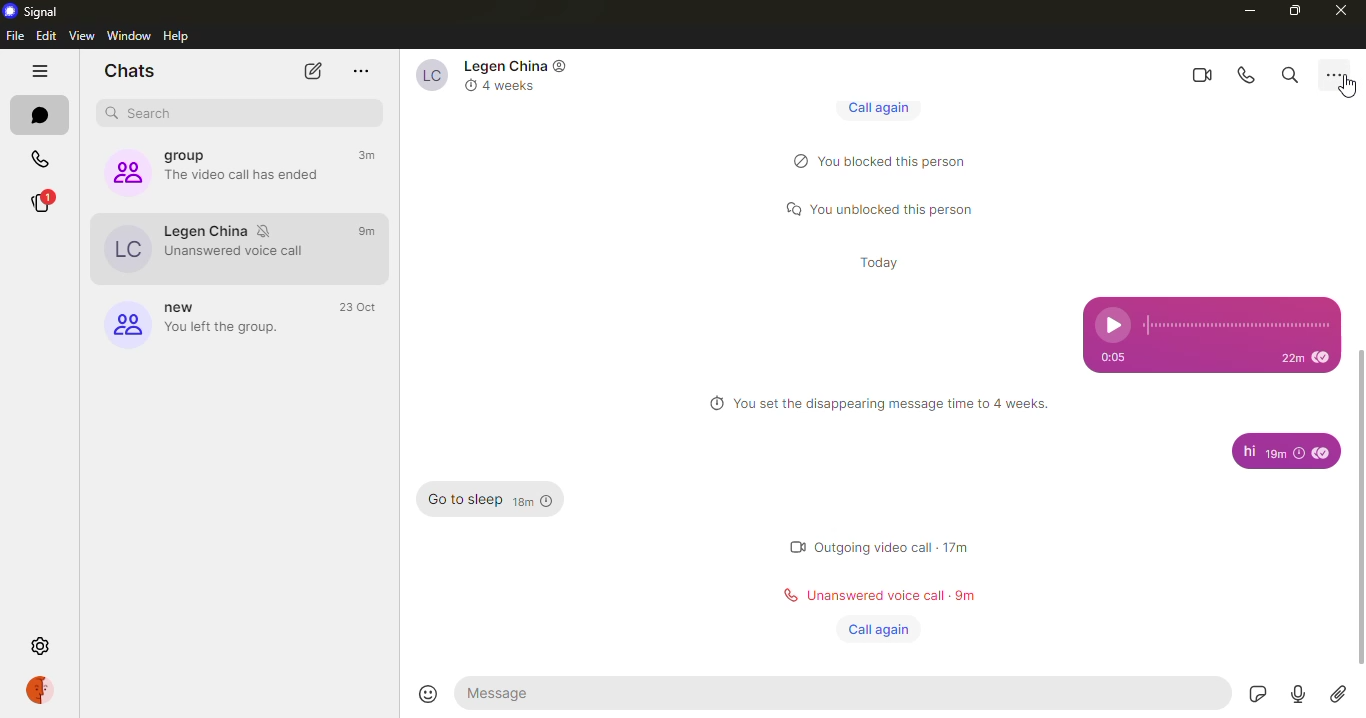  I want to click on search, so click(1288, 74).